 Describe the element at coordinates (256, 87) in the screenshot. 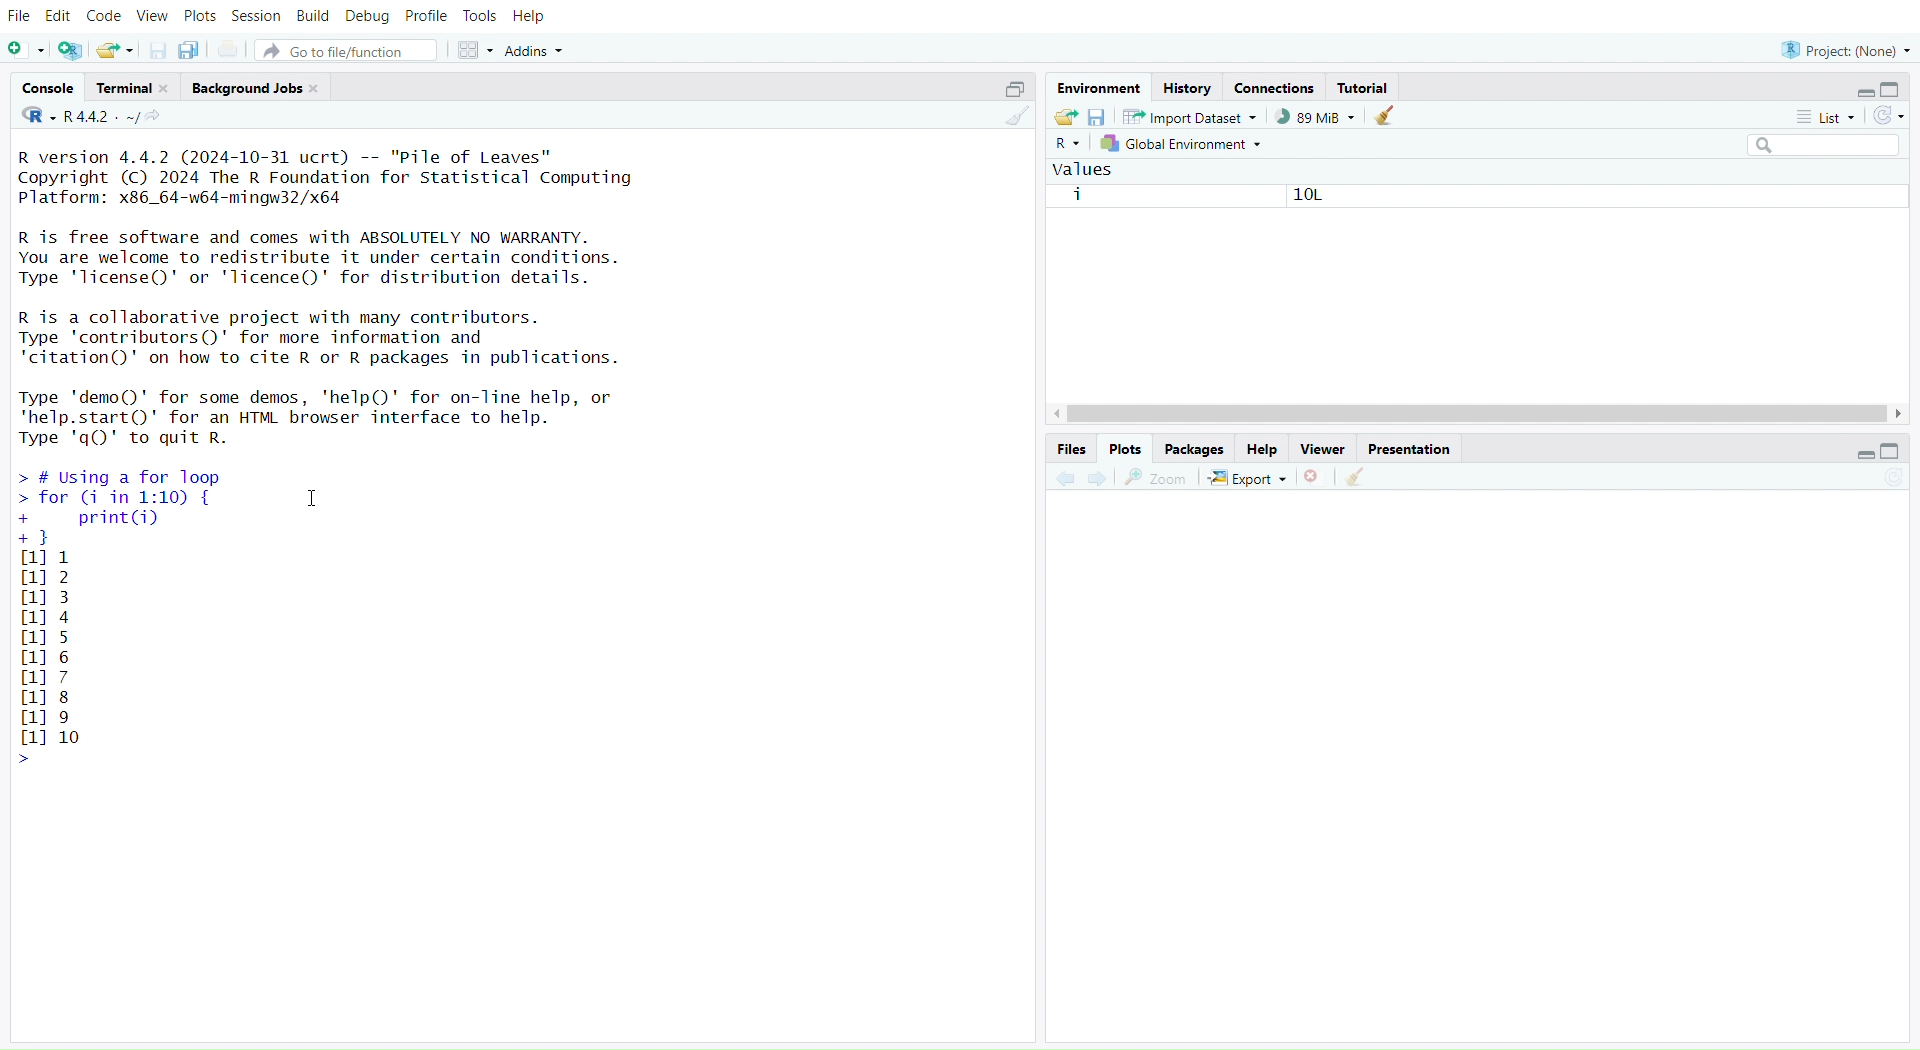

I see `background jobs` at that location.